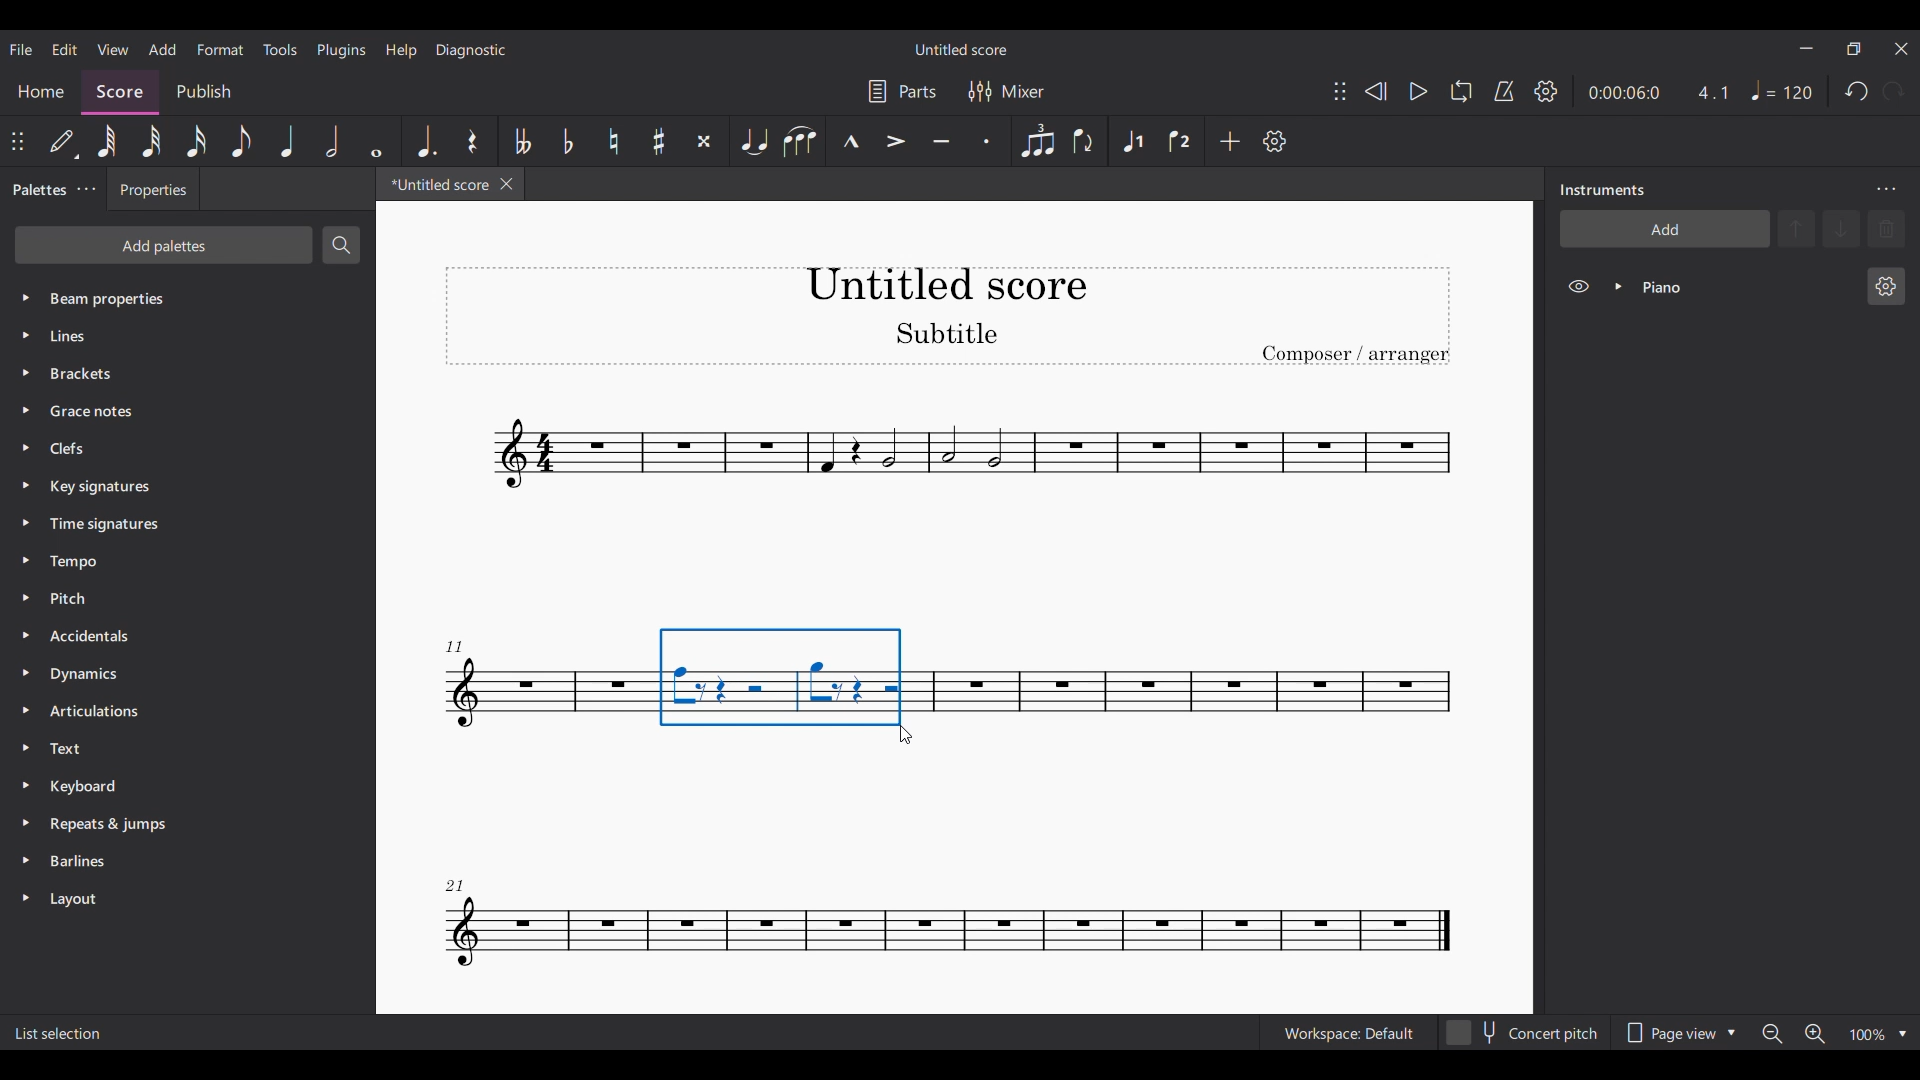 The height and width of the screenshot is (1080, 1920). What do you see at coordinates (120, 88) in the screenshot?
I see `Score, current section highlighted` at bounding box center [120, 88].